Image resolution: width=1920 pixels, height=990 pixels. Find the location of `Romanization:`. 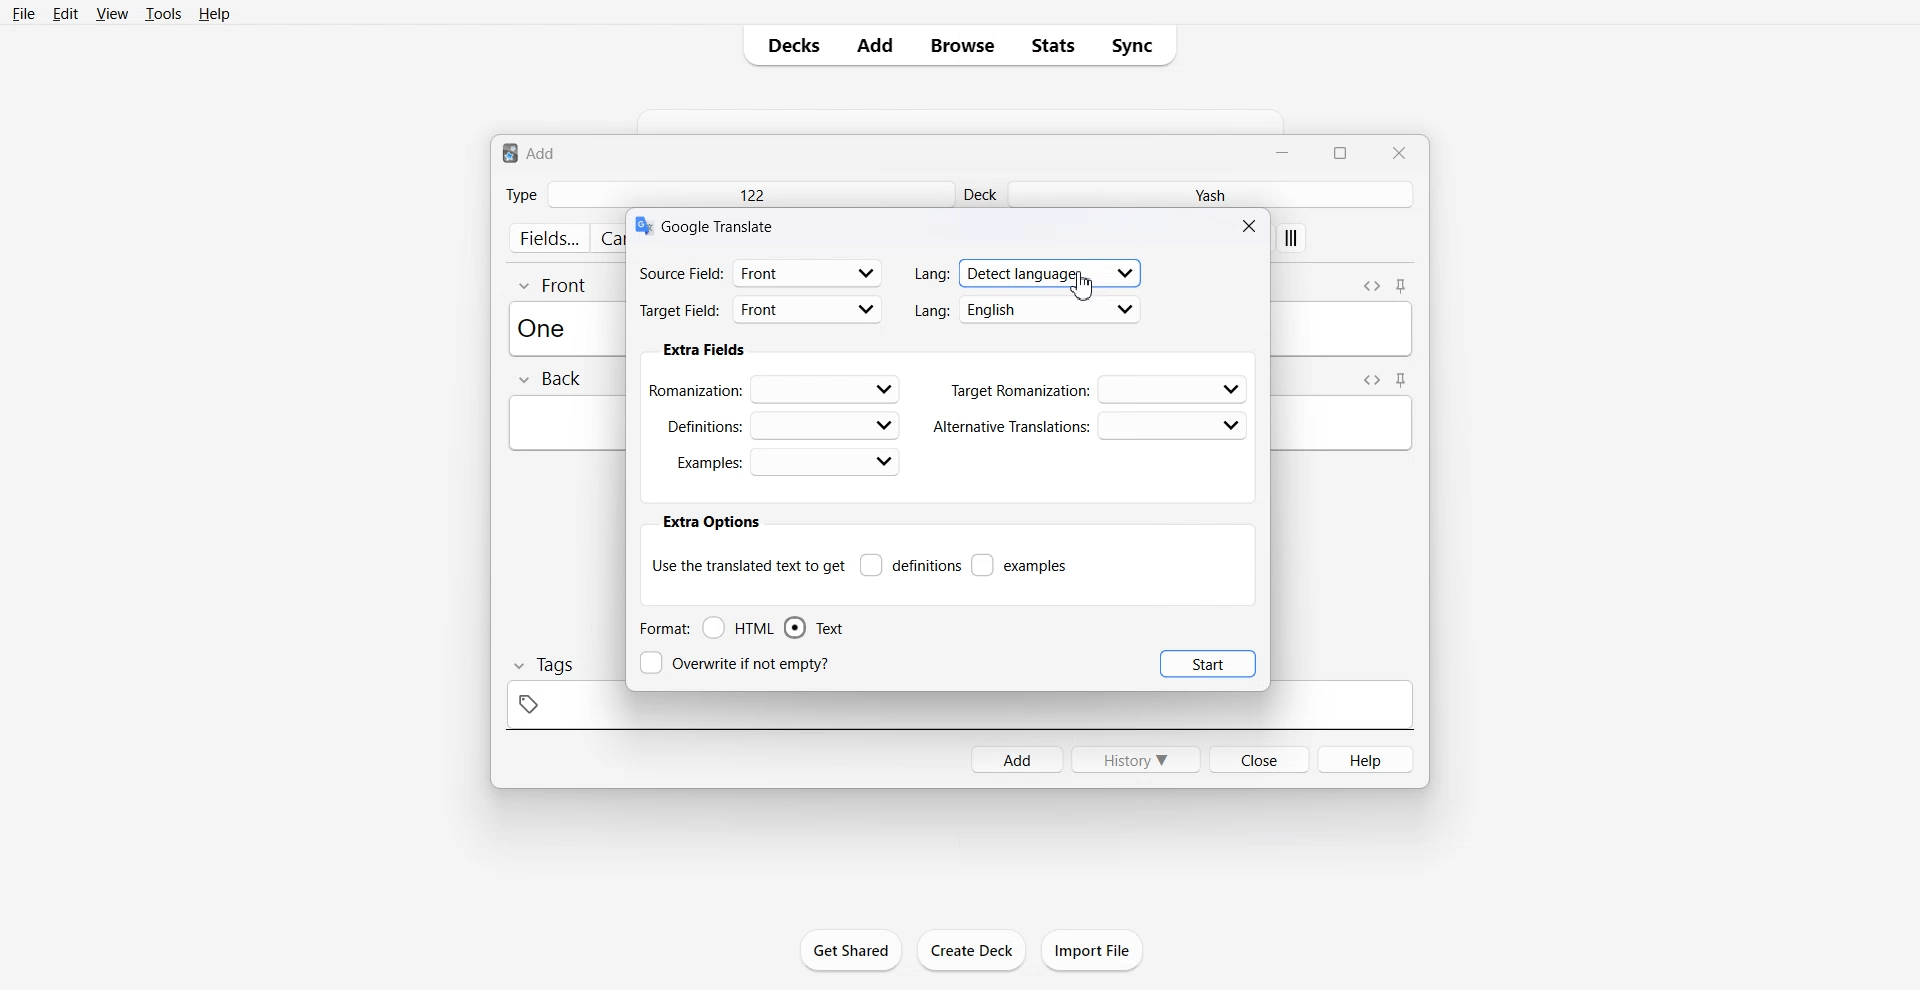

Romanization: is located at coordinates (778, 388).